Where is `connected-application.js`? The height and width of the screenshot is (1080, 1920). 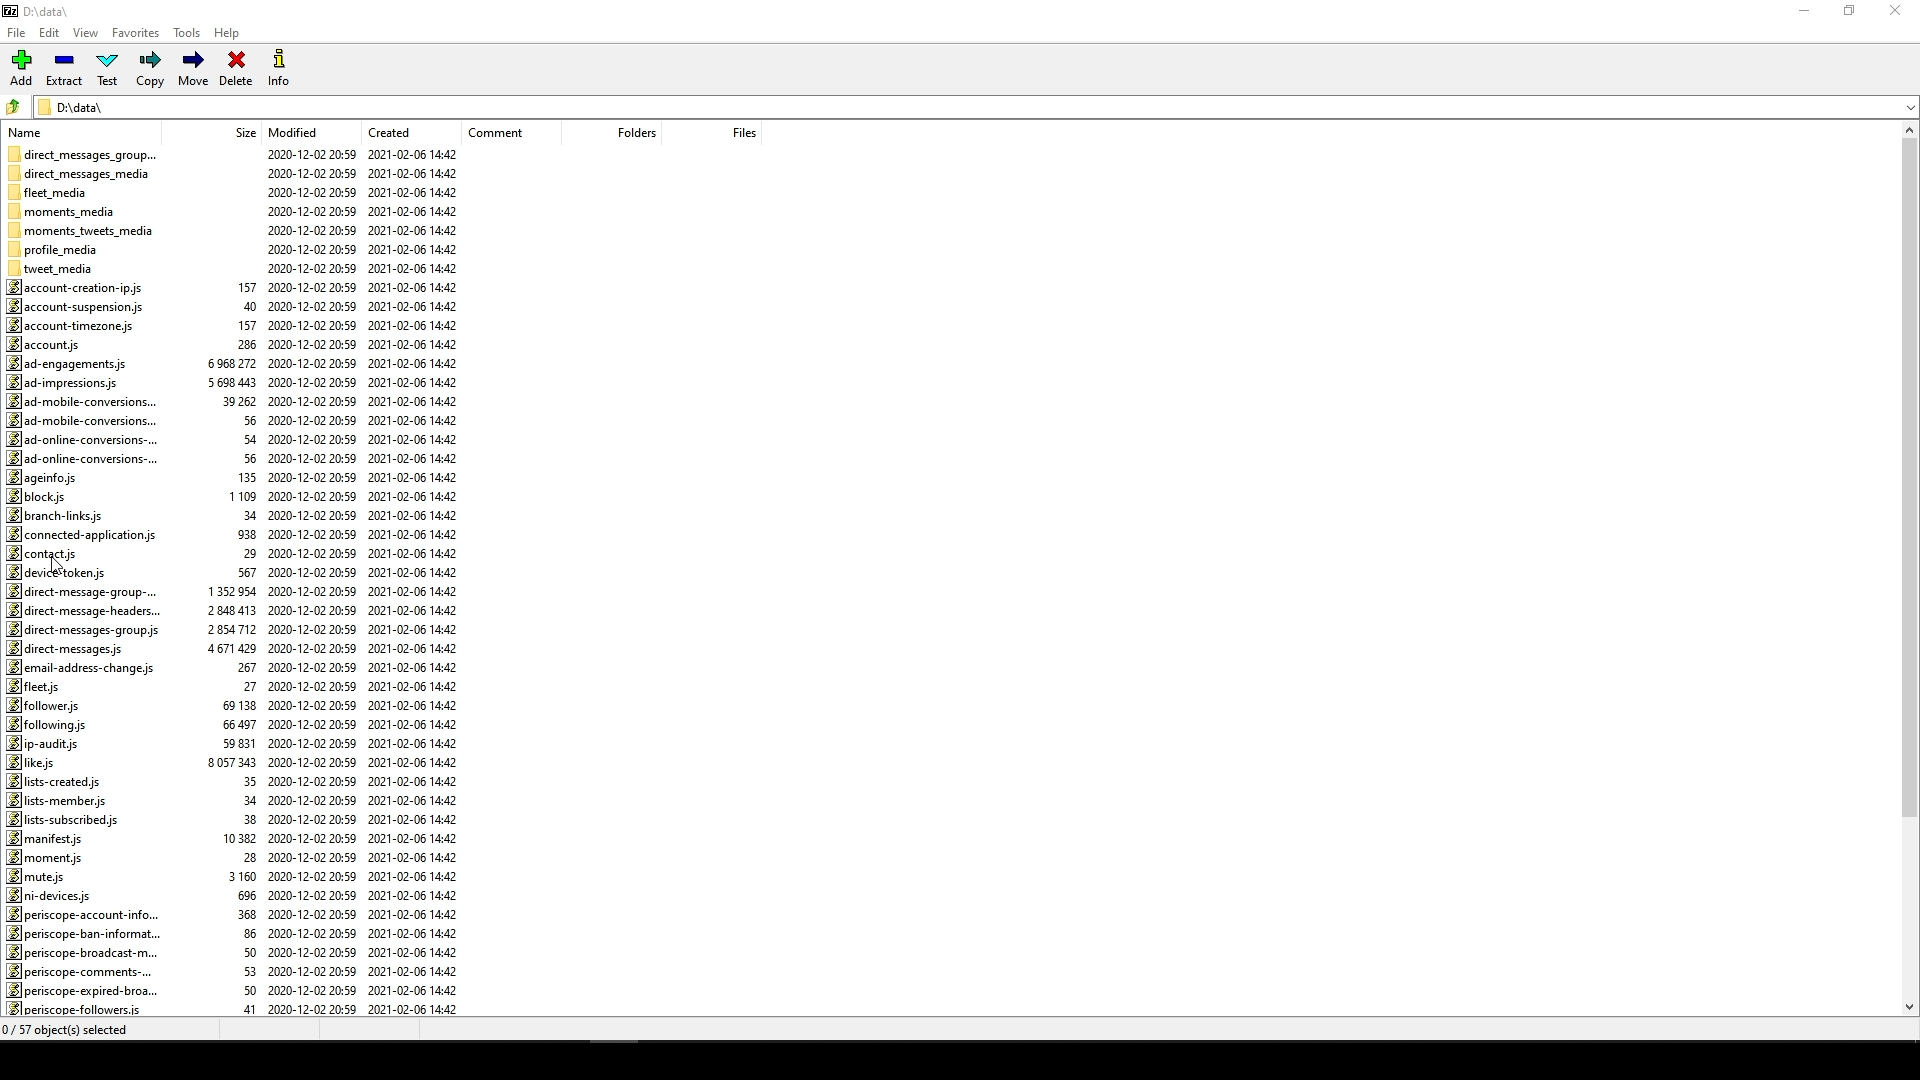
connected-application.js is located at coordinates (80, 535).